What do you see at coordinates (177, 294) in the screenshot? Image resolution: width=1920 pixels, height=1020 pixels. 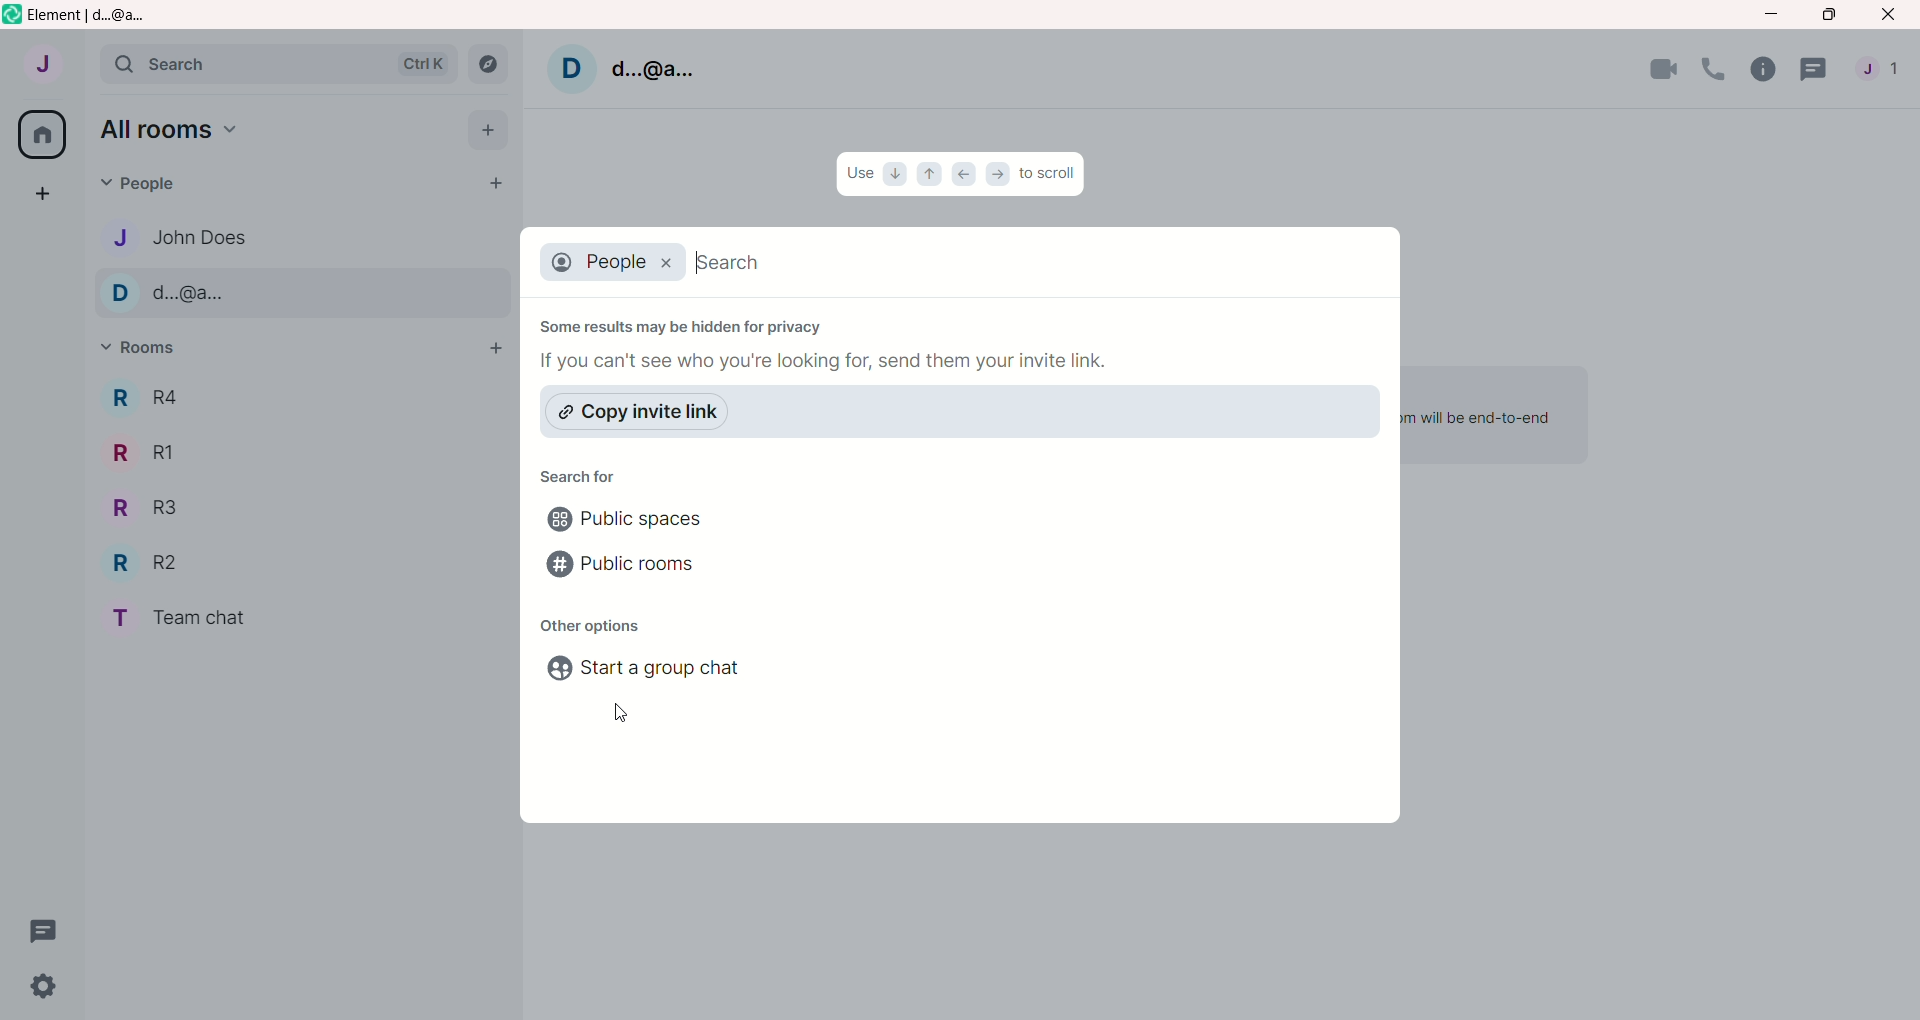 I see `d..@a..` at bounding box center [177, 294].